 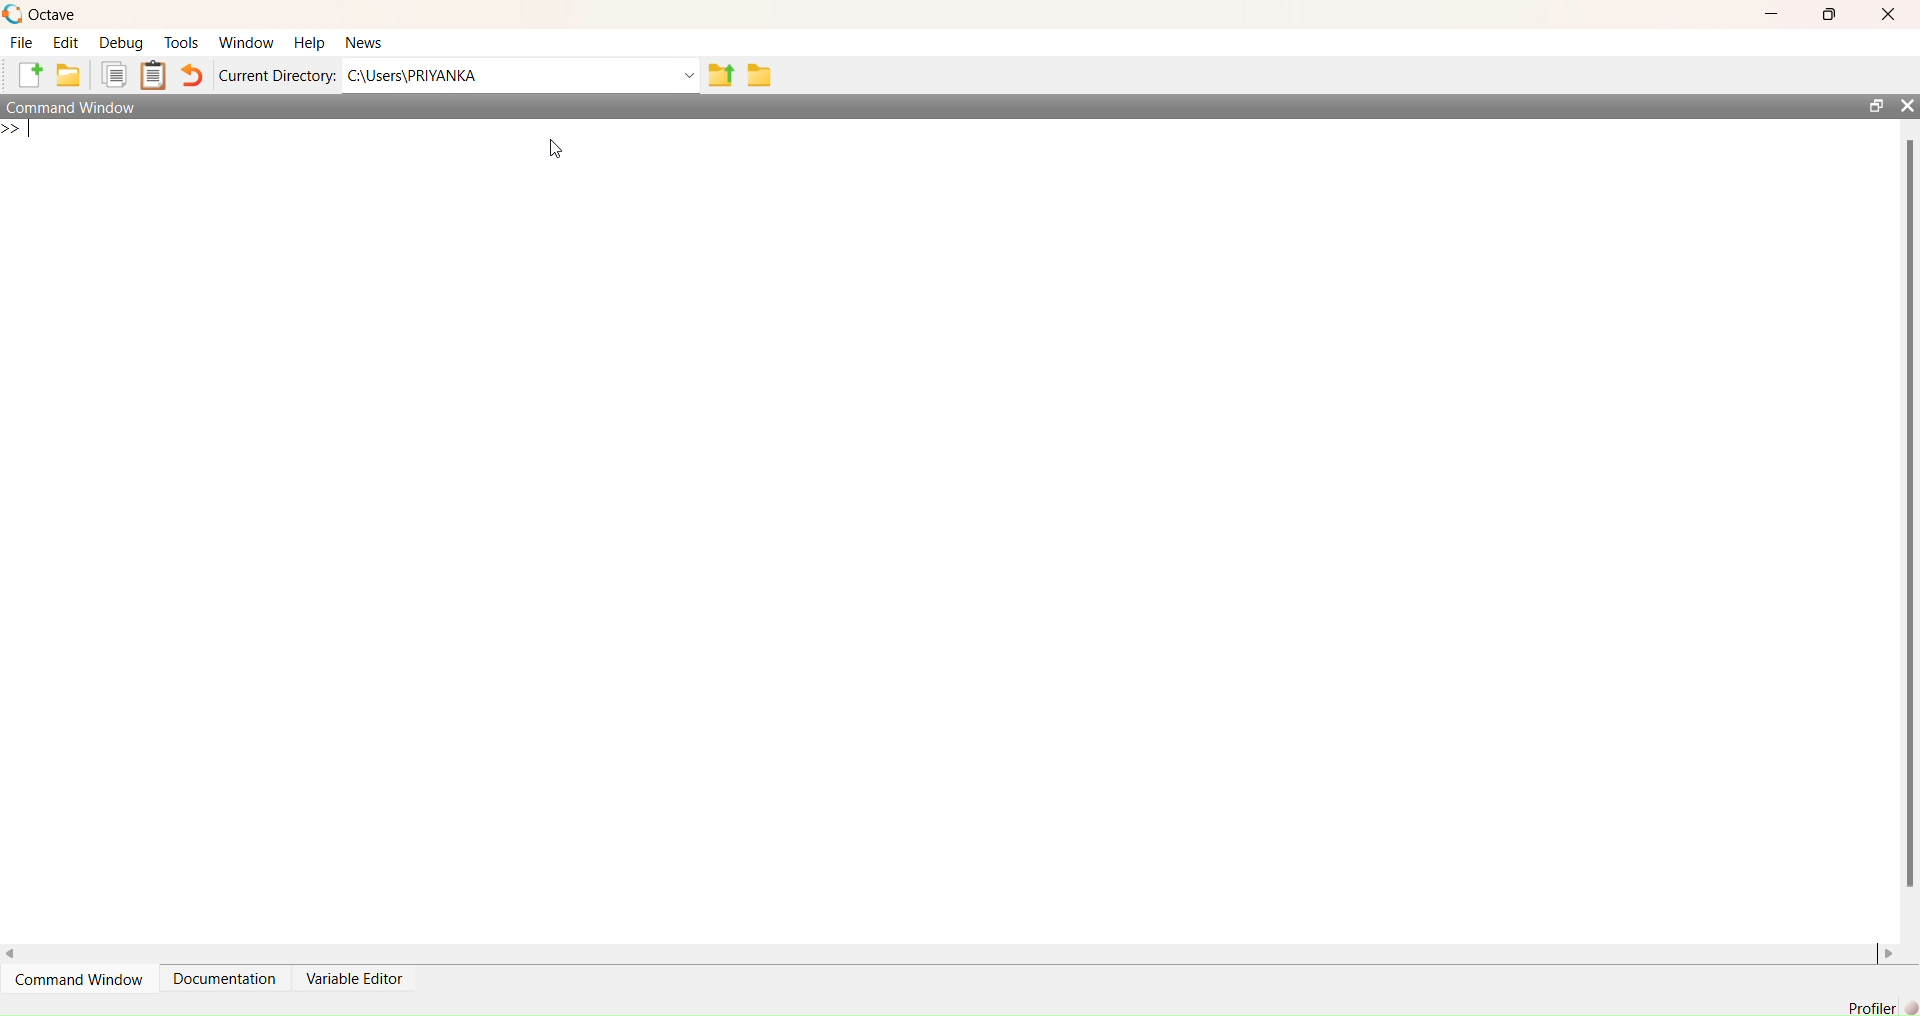 What do you see at coordinates (1889, 956) in the screenshot?
I see `scroll right` at bounding box center [1889, 956].